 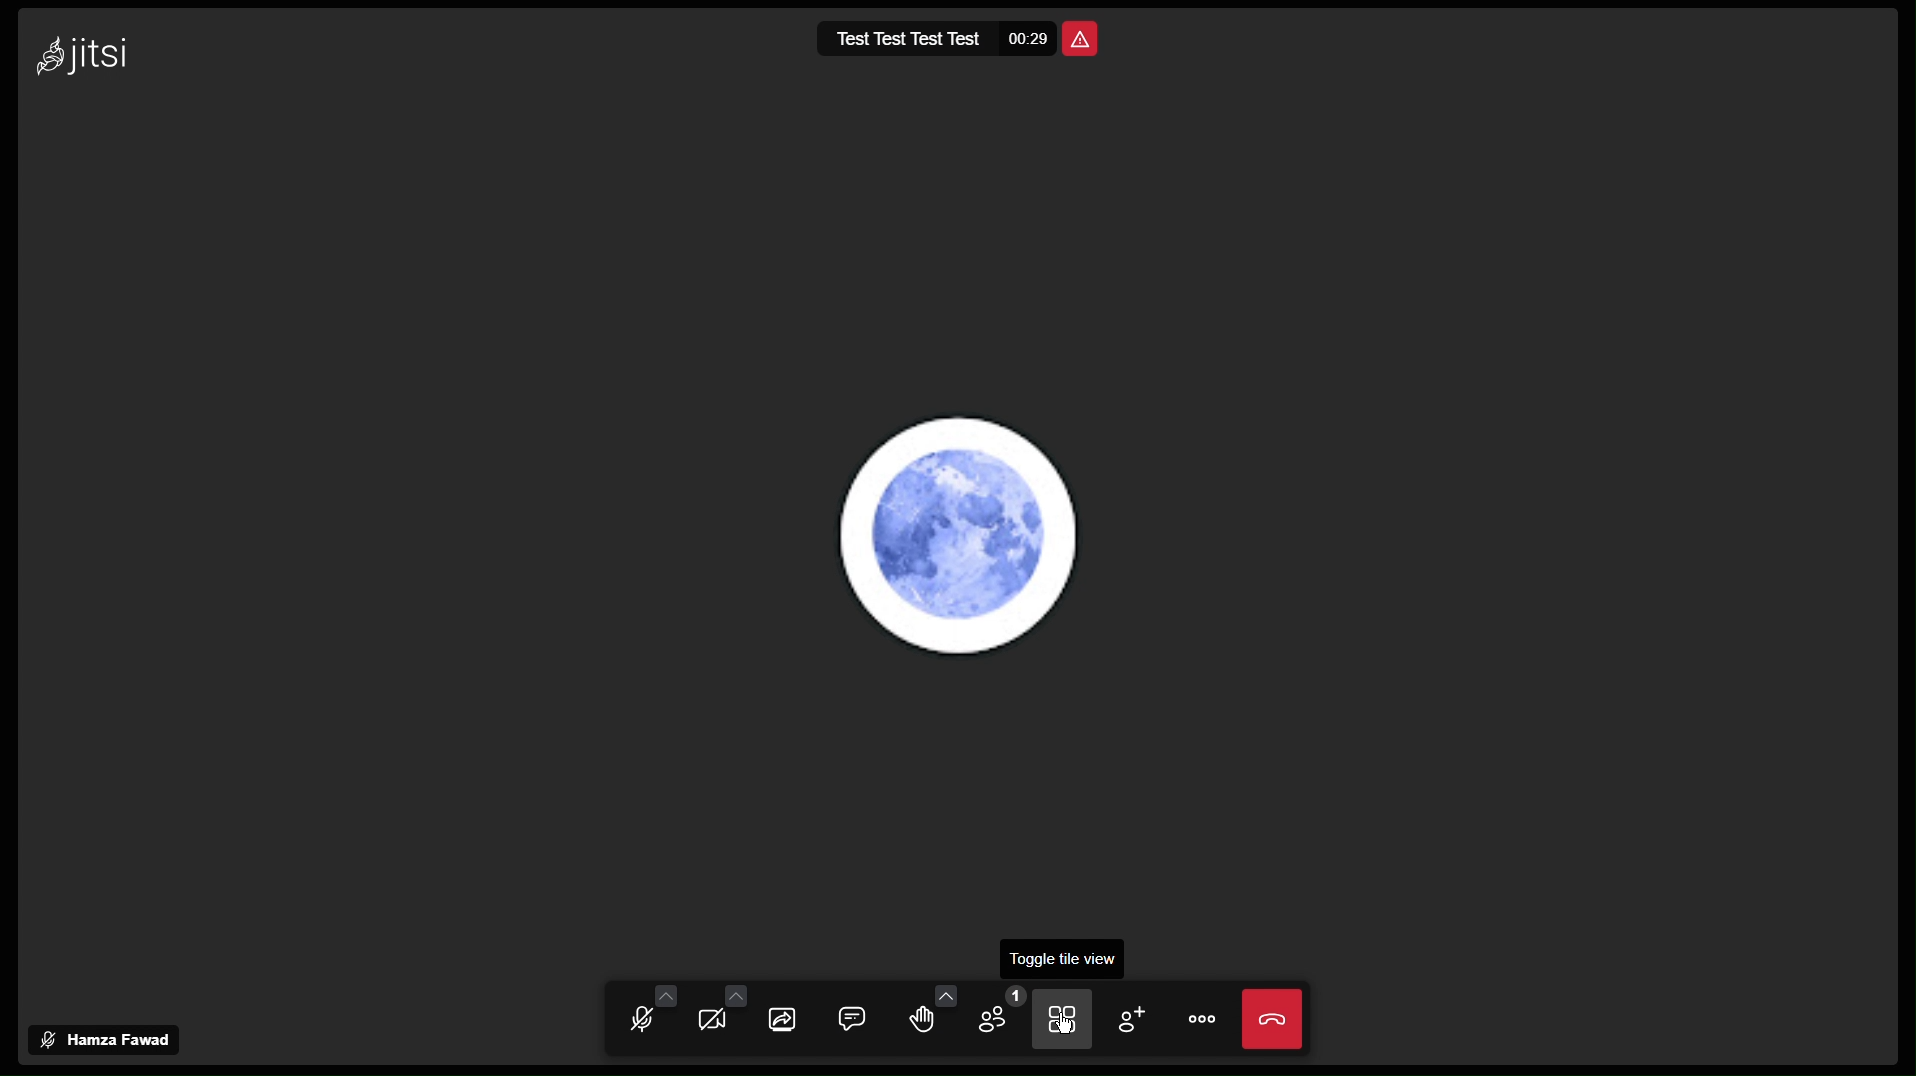 What do you see at coordinates (858, 1020) in the screenshot?
I see `Chat` at bounding box center [858, 1020].